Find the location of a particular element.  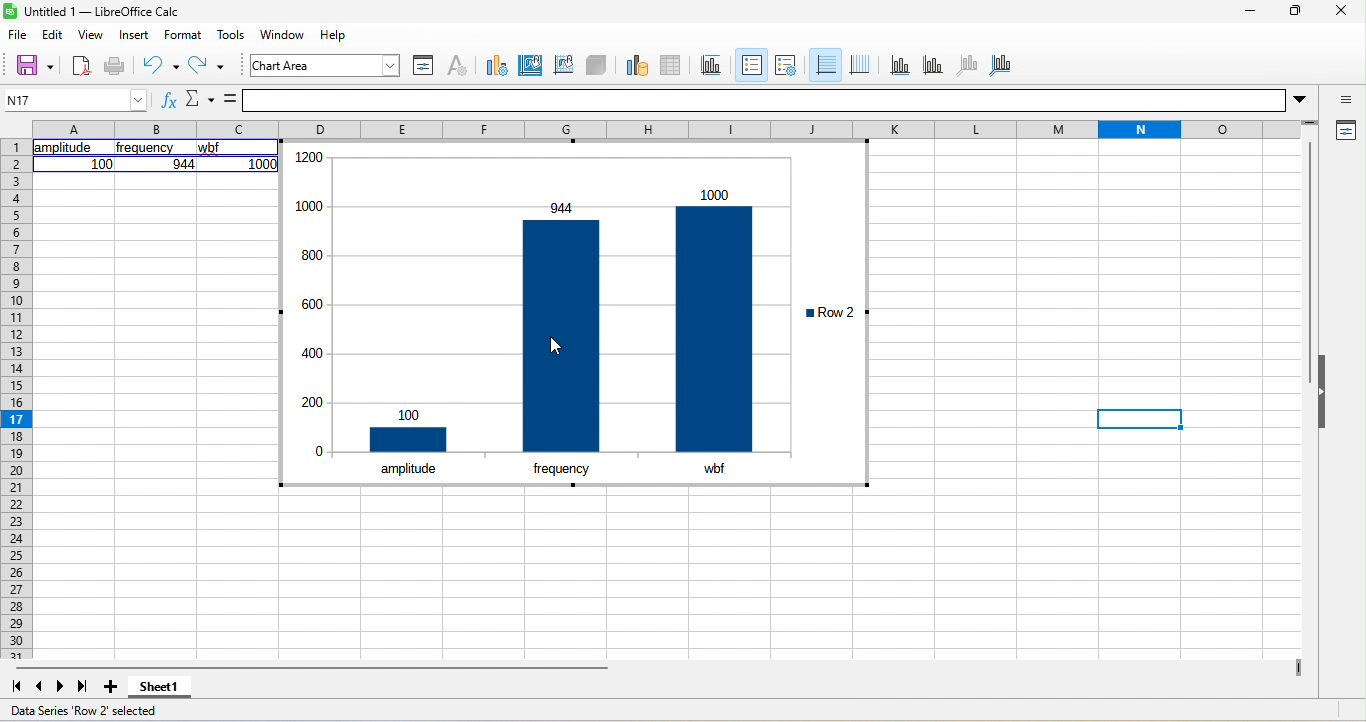

format is located at coordinates (183, 35).